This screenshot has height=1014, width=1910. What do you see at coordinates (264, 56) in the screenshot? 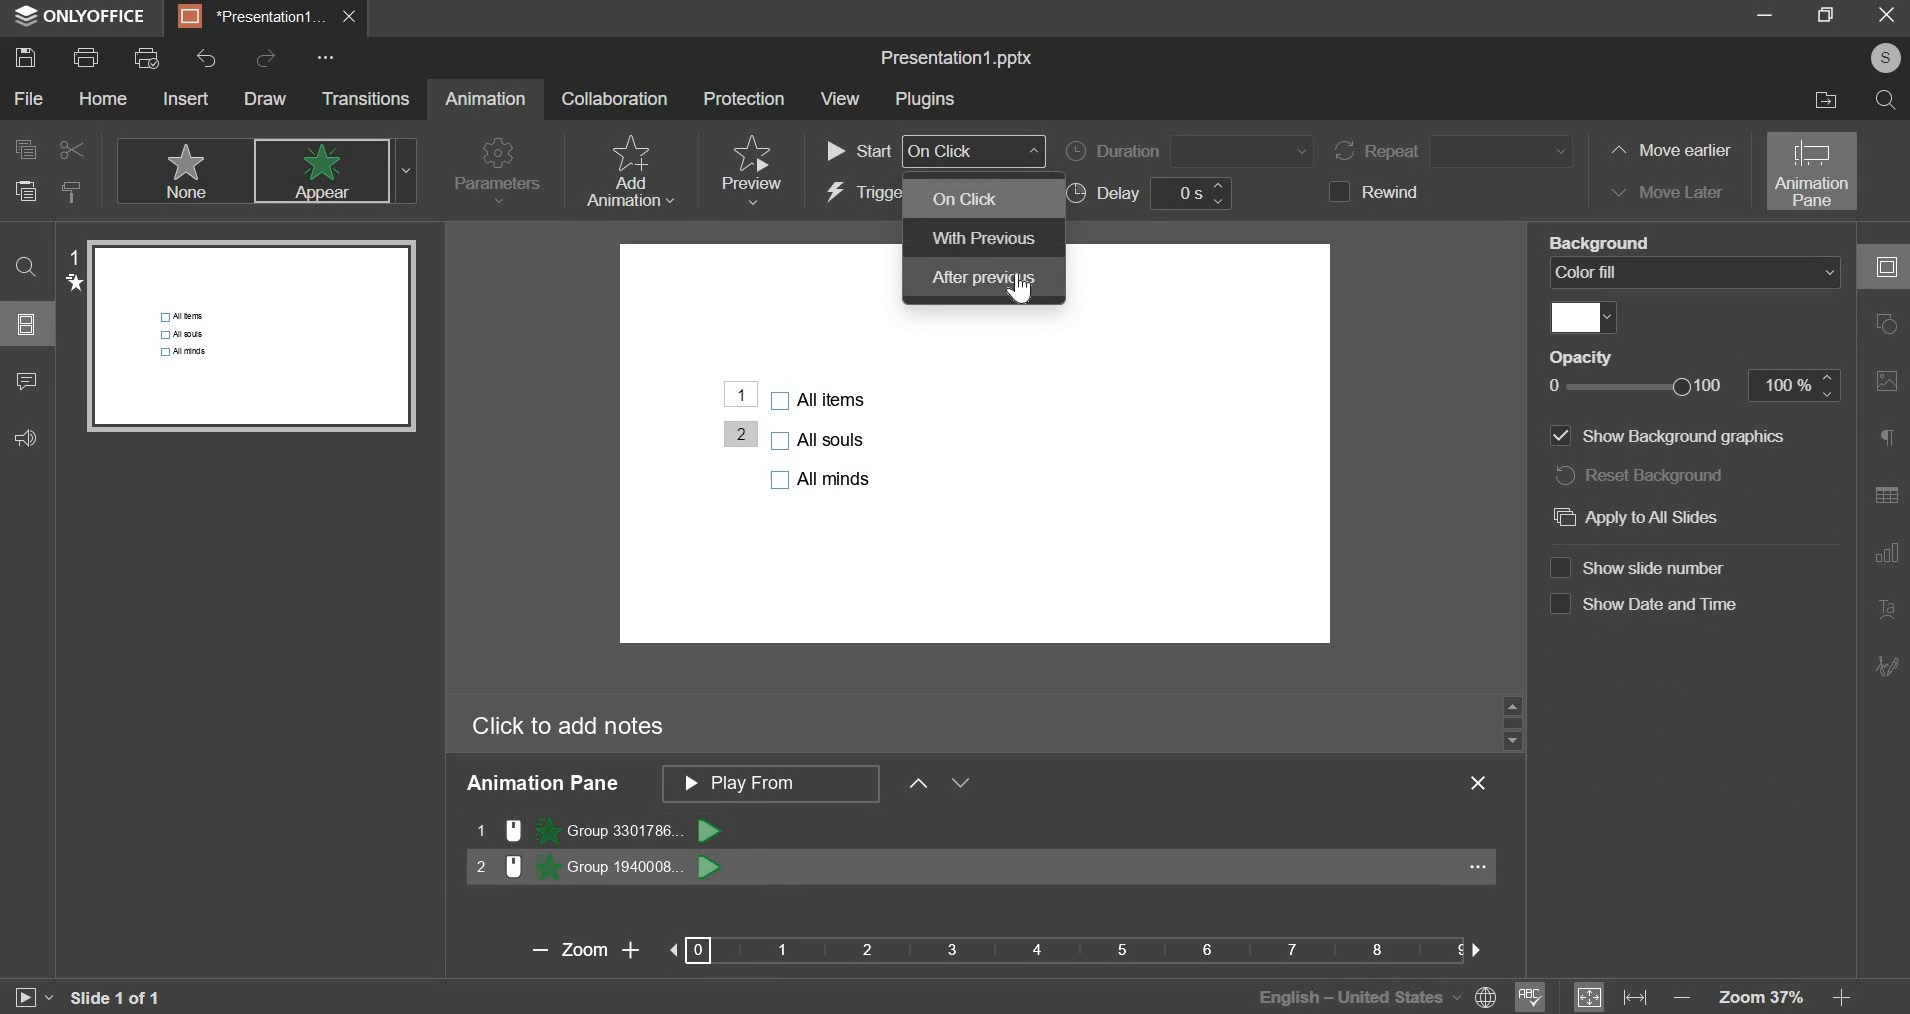
I see `redo` at bounding box center [264, 56].